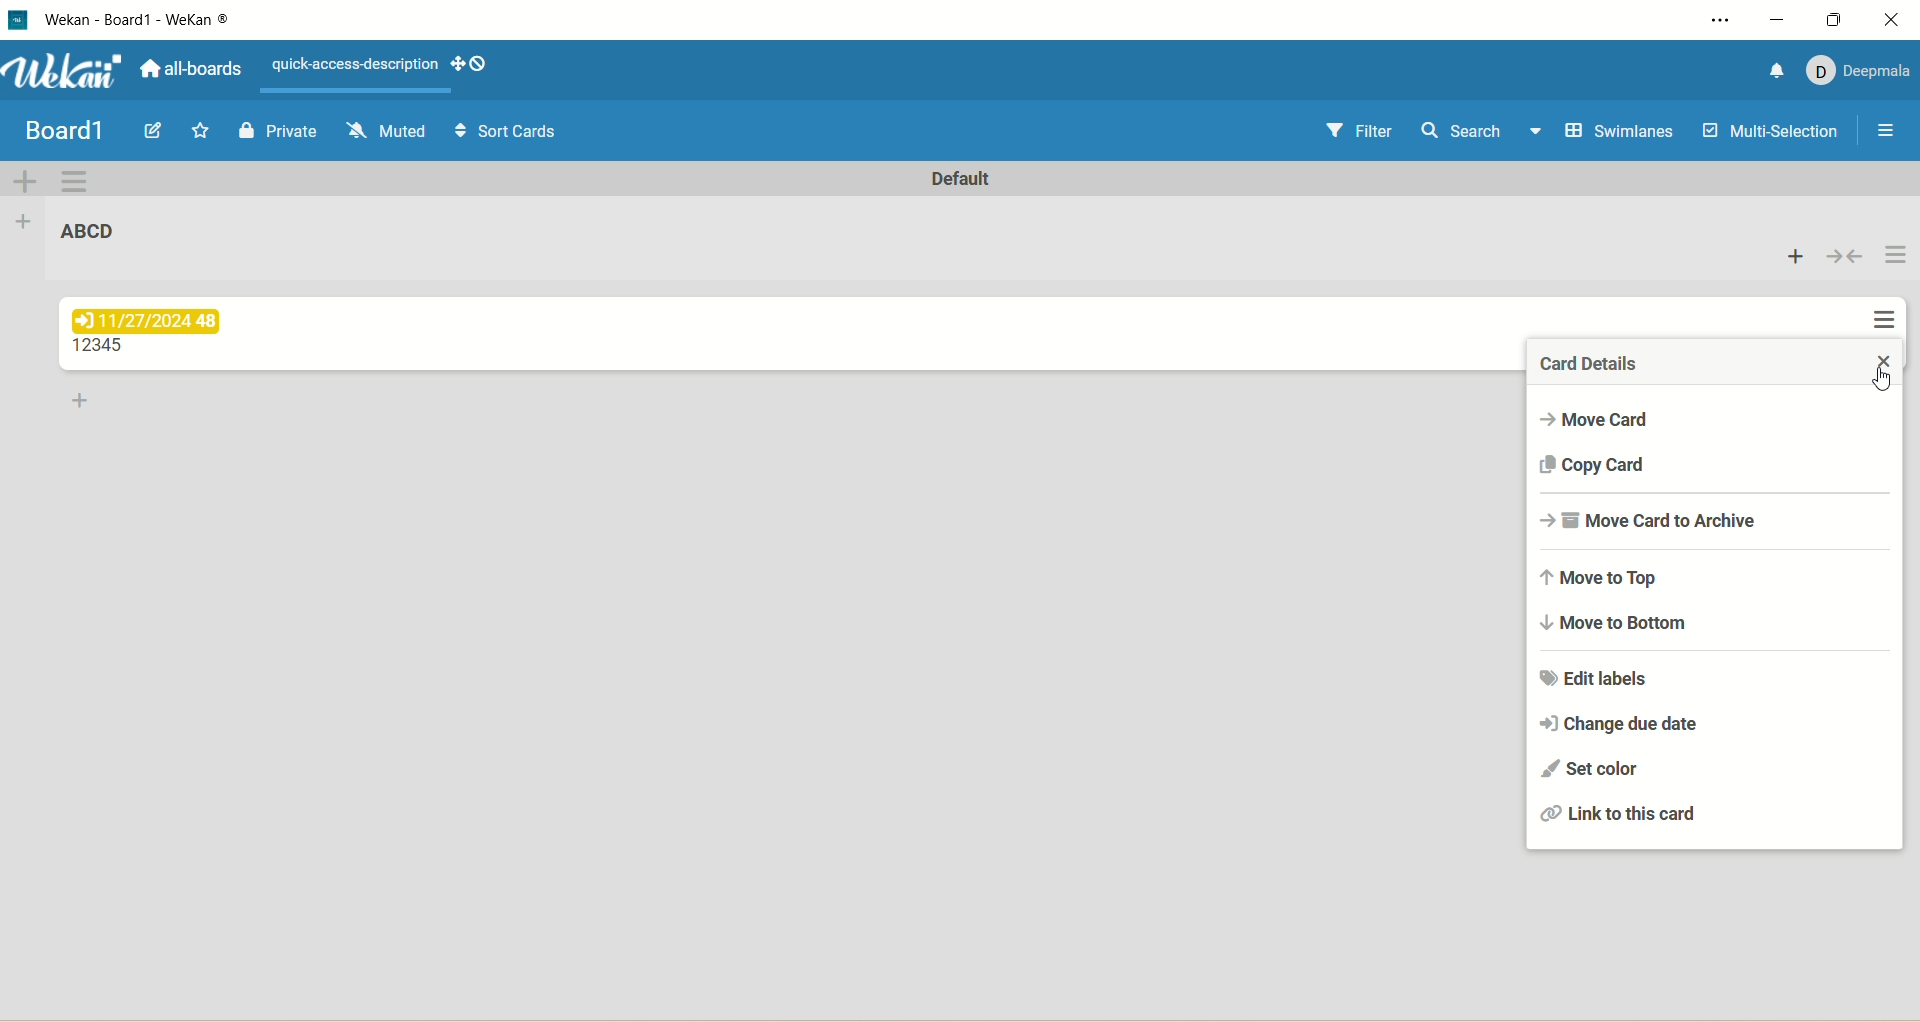 The width and height of the screenshot is (1920, 1022). I want to click on text, so click(355, 65).